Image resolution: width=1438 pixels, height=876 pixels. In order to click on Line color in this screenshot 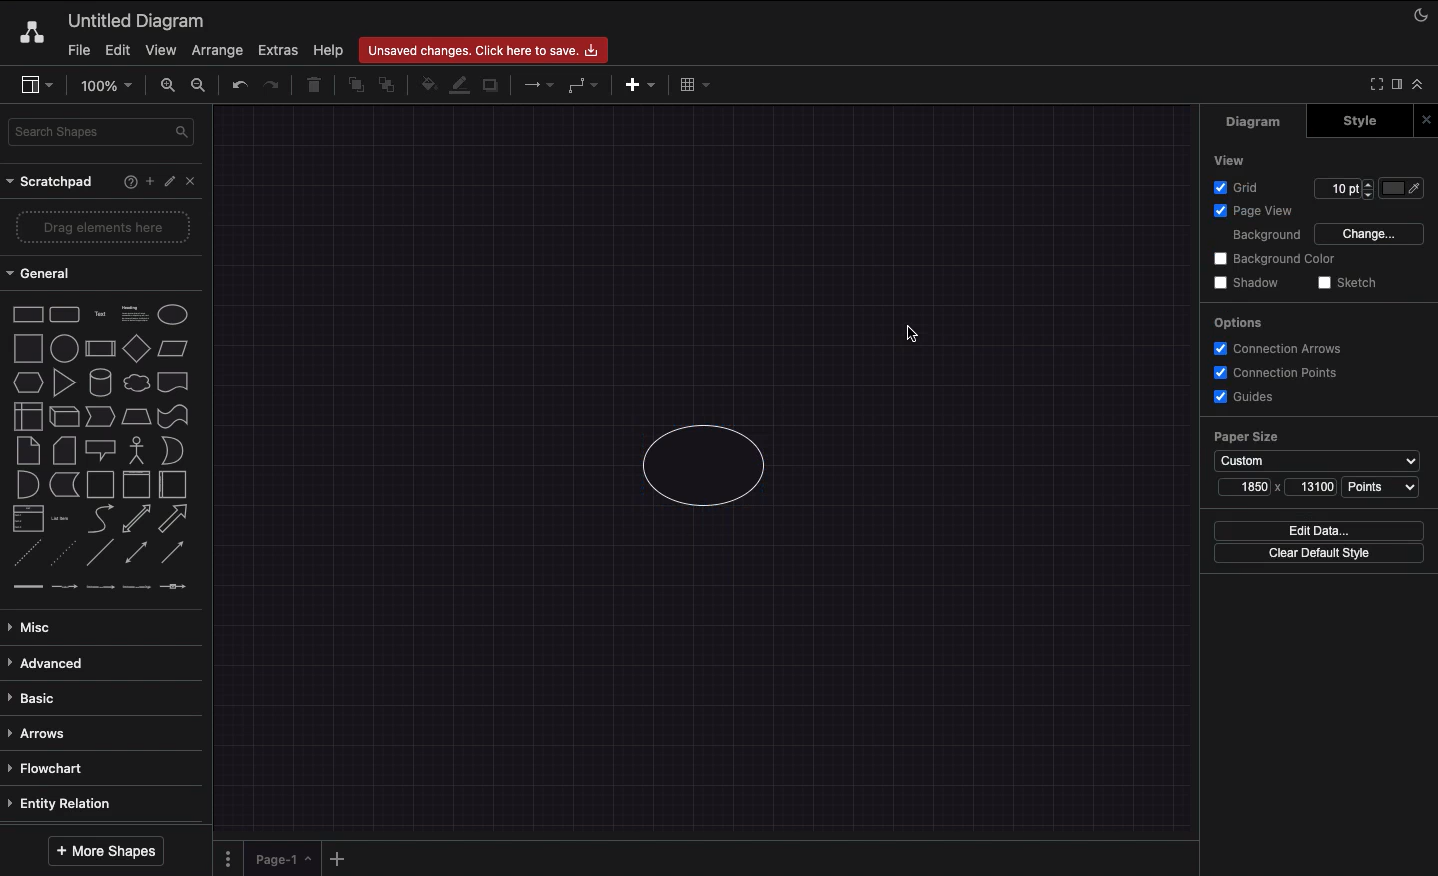, I will do `click(459, 83)`.